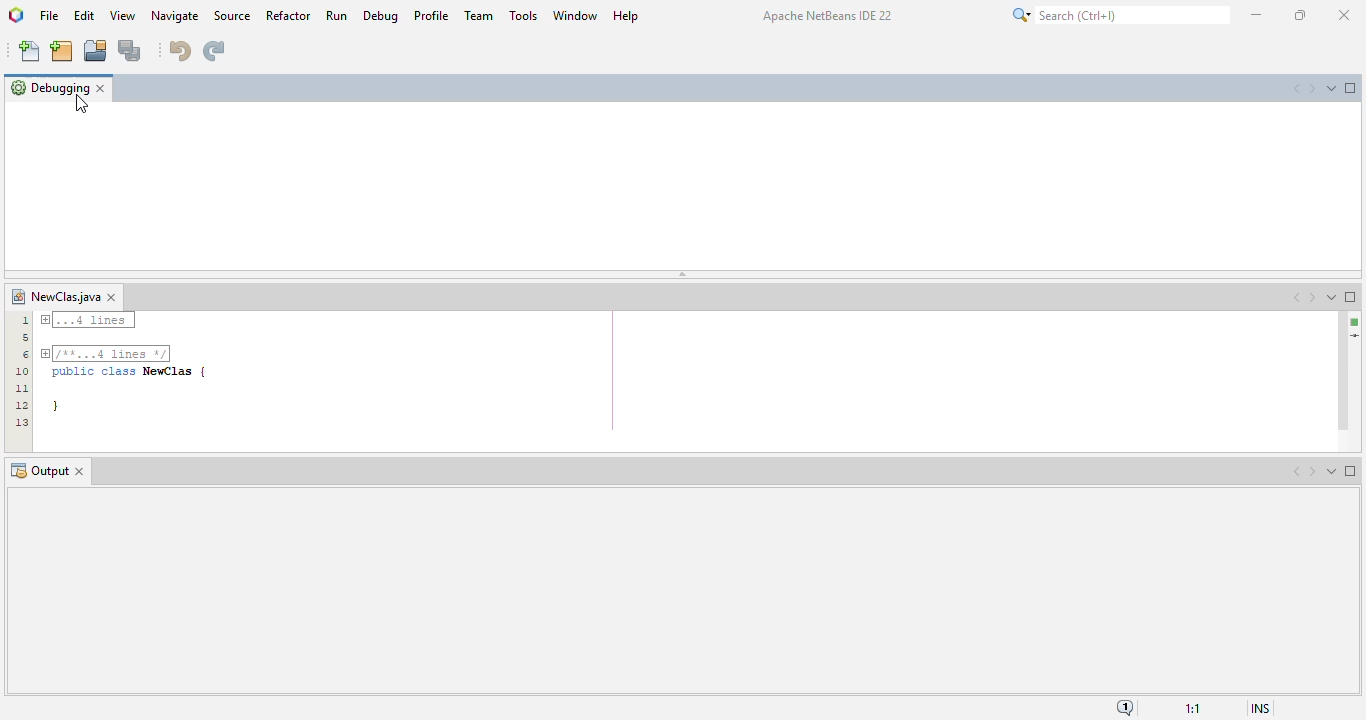 The image size is (1366, 720). Describe the element at coordinates (17, 16) in the screenshot. I see `logo` at that location.